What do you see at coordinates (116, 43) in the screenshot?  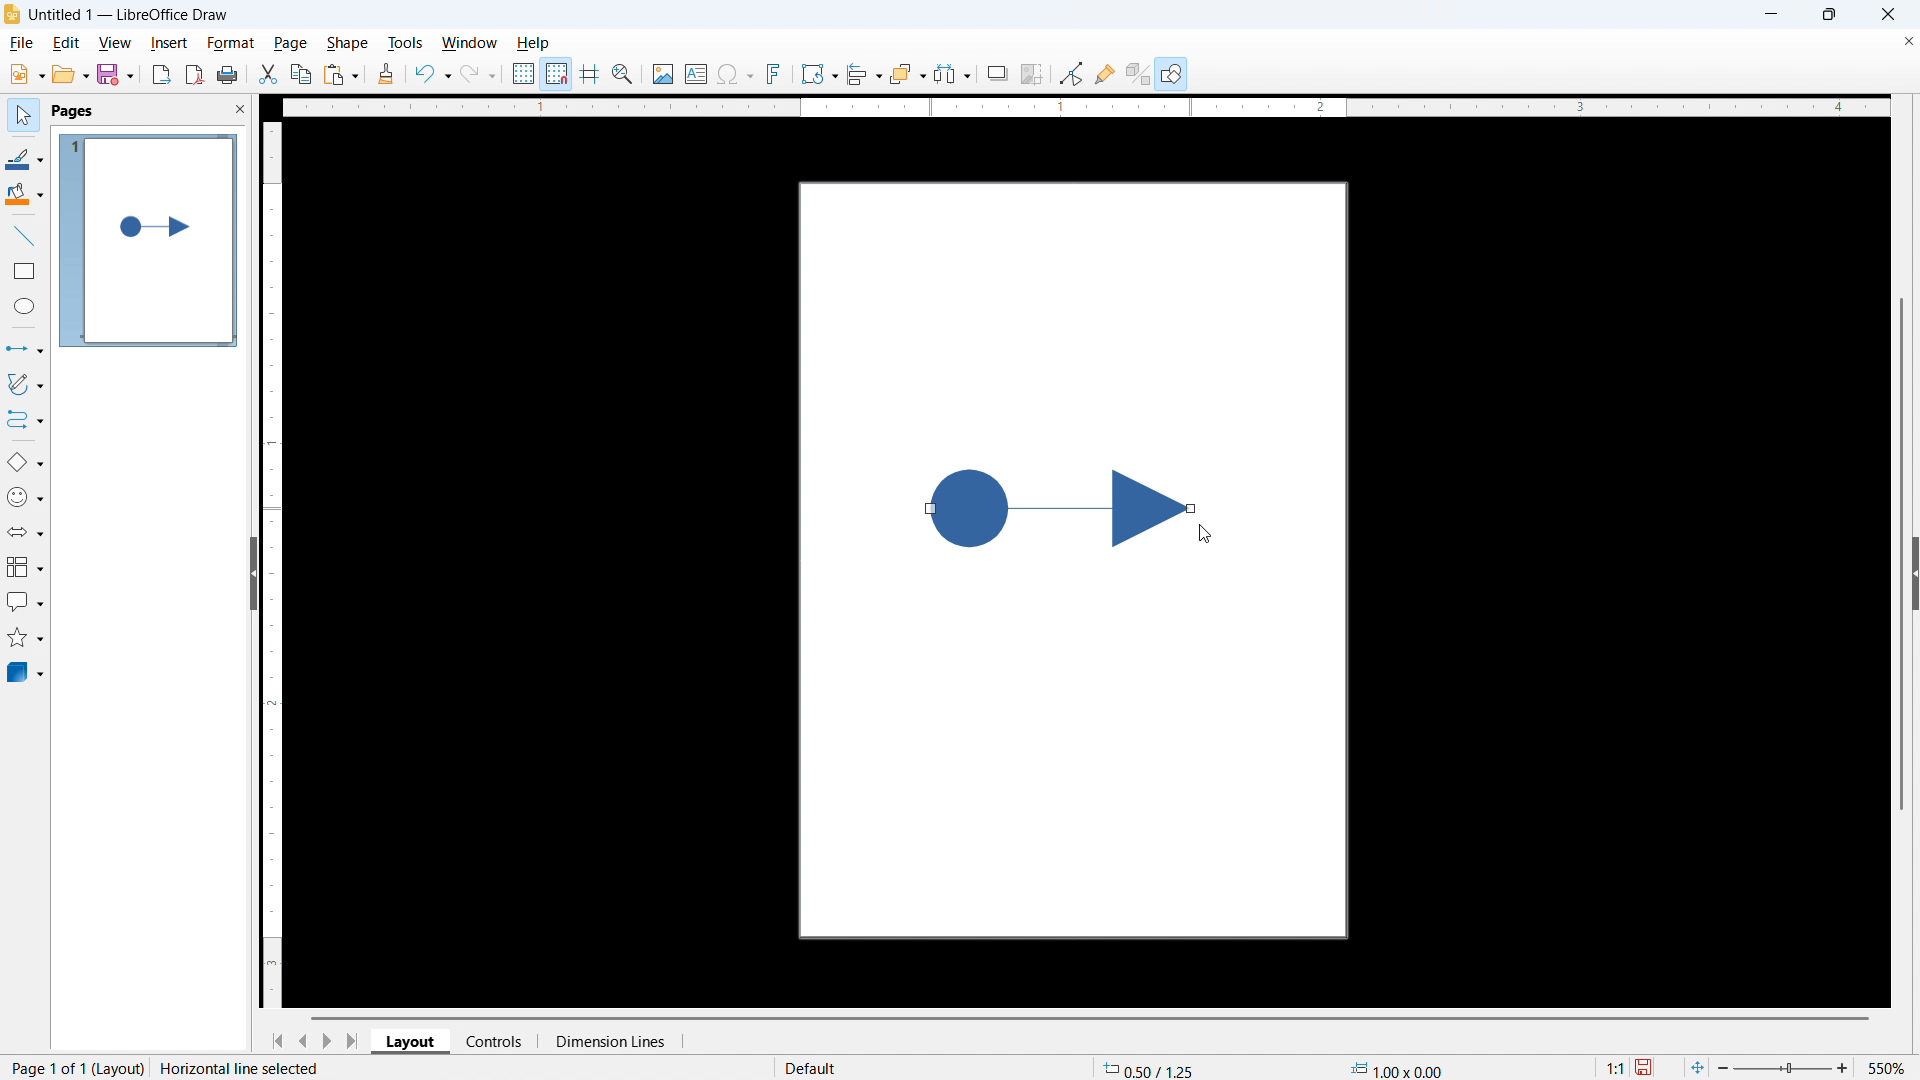 I see `View ` at bounding box center [116, 43].